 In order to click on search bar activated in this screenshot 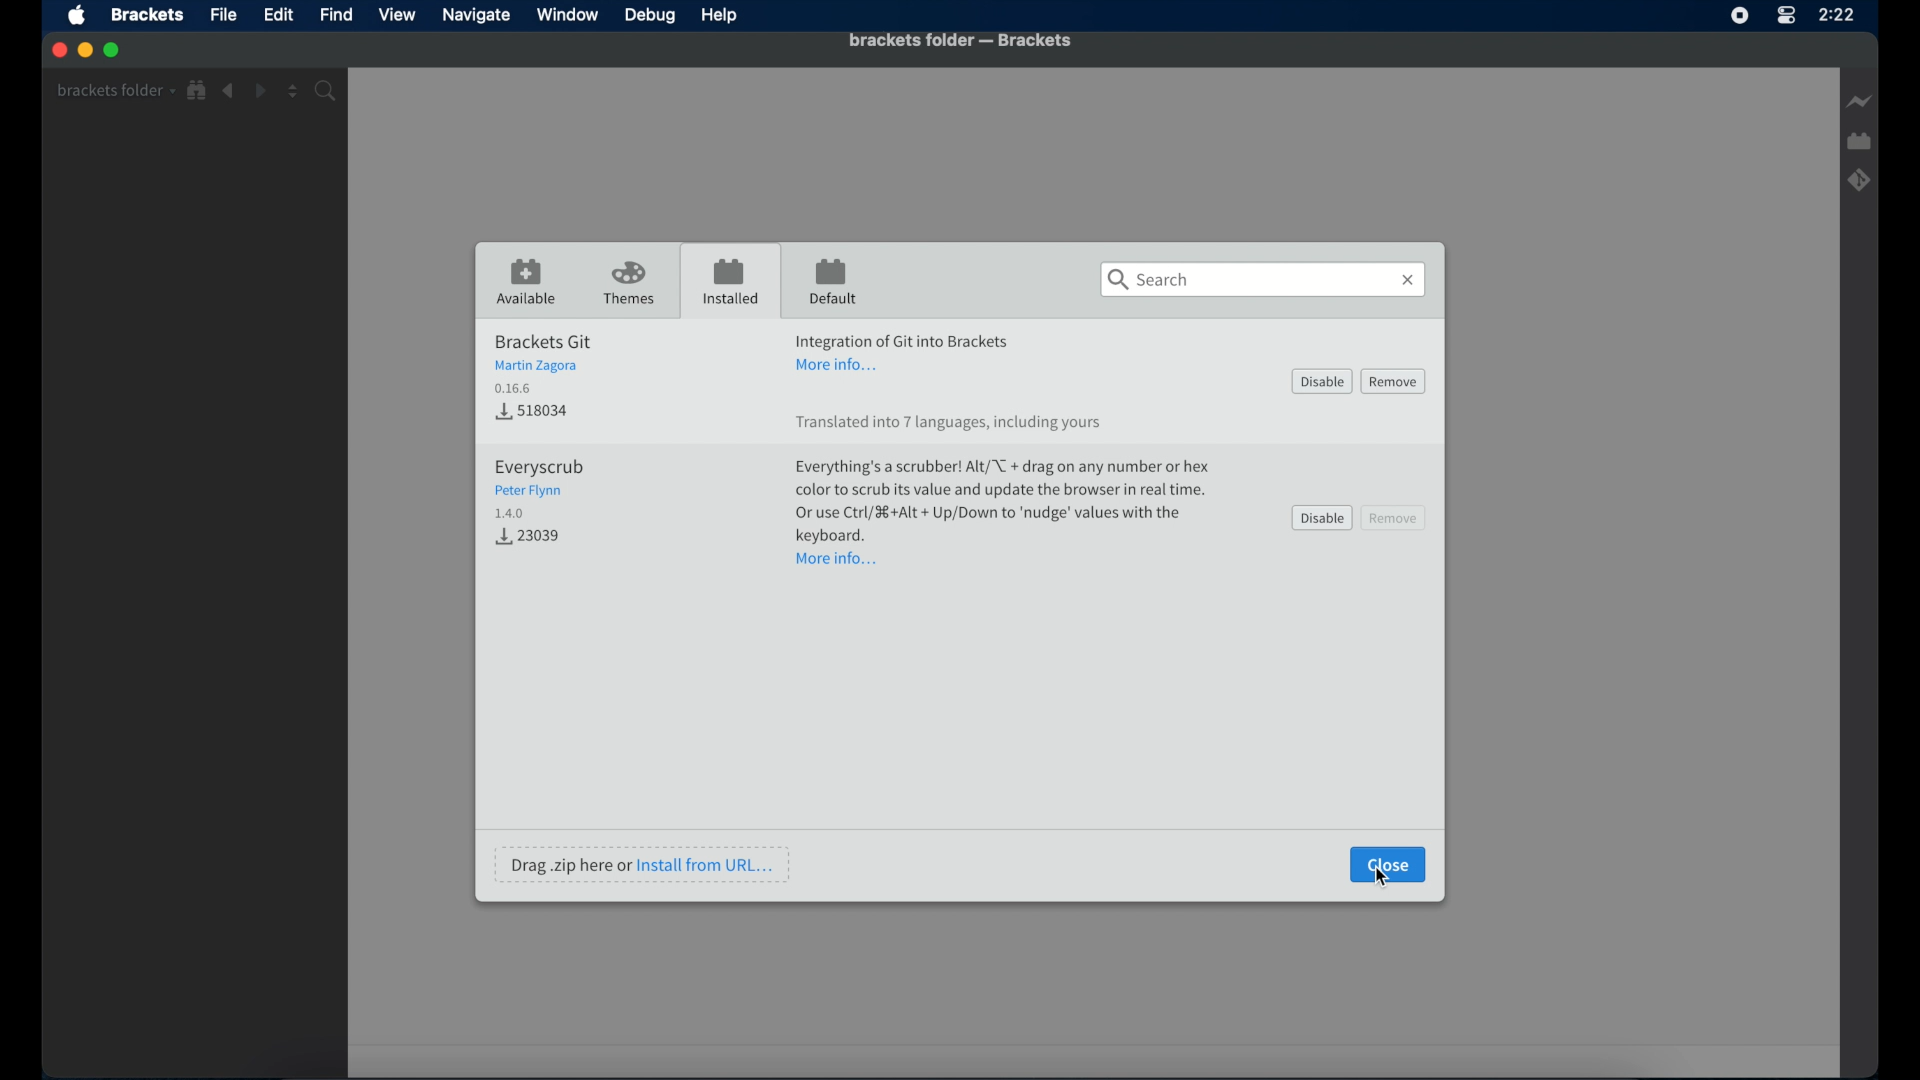, I will do `click(1263, 280)`.